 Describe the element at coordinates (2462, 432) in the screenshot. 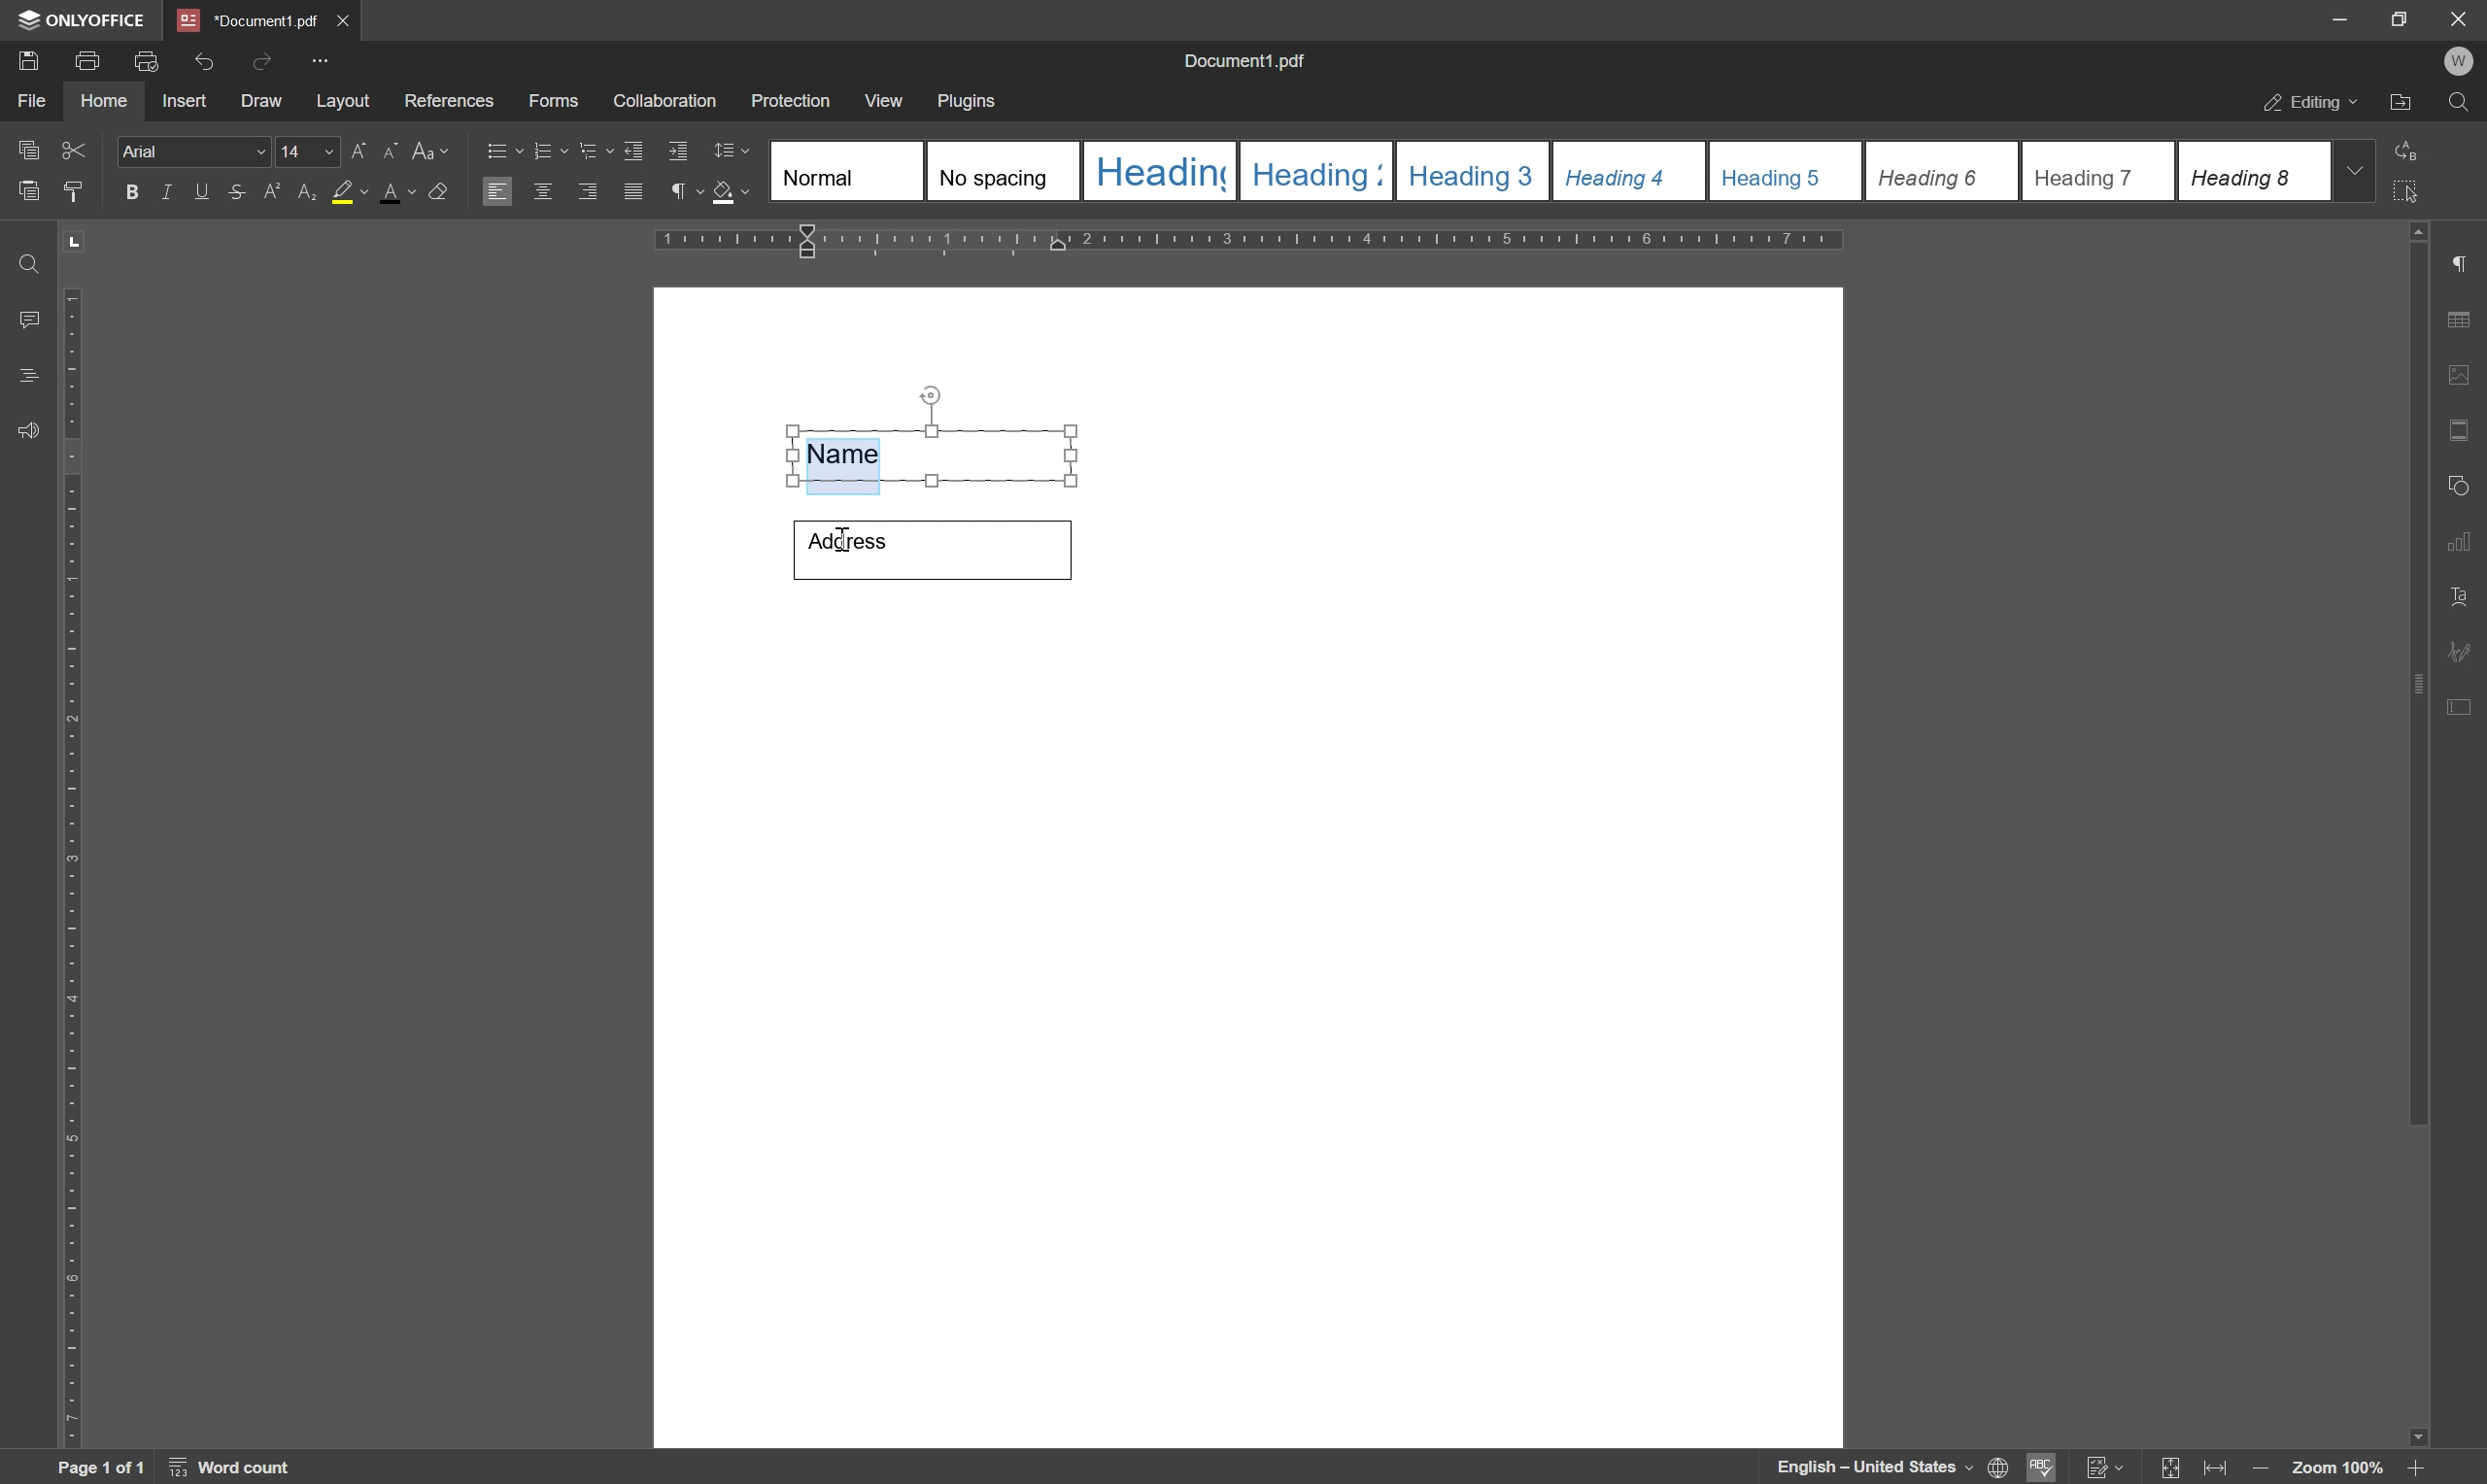

I see `header & footer` at that location.